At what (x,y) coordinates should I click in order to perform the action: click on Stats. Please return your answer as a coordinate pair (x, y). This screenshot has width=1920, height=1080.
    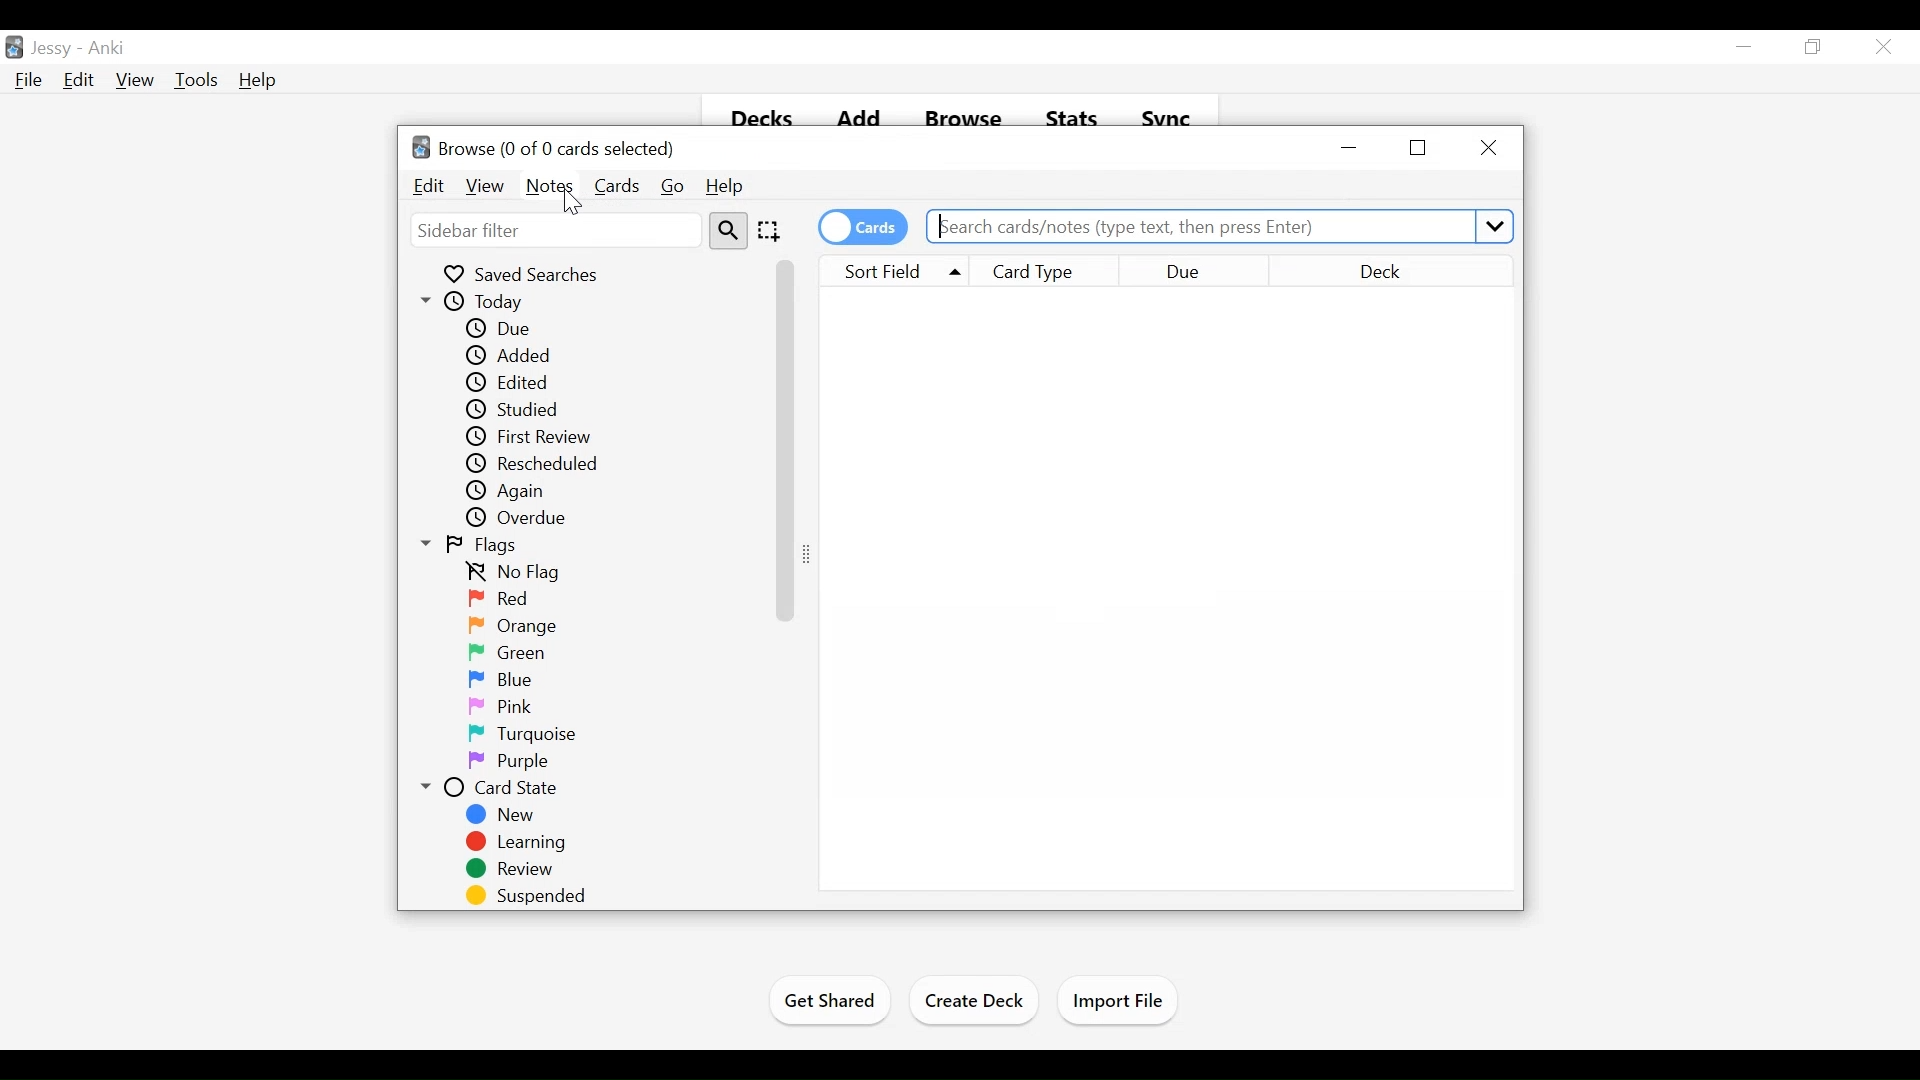
    Looking at the image, I should click on (1070, 114).